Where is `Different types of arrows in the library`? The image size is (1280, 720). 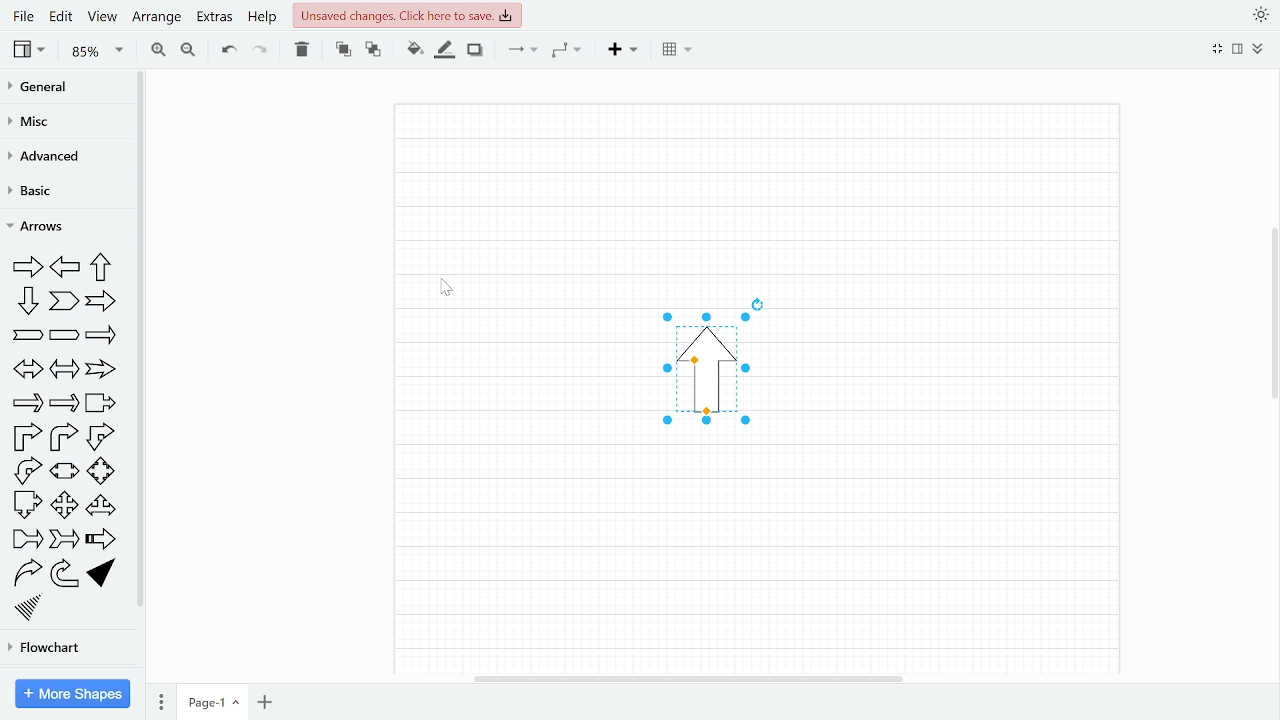 Different types of arrows in the library is located at coordinates (69, 436).